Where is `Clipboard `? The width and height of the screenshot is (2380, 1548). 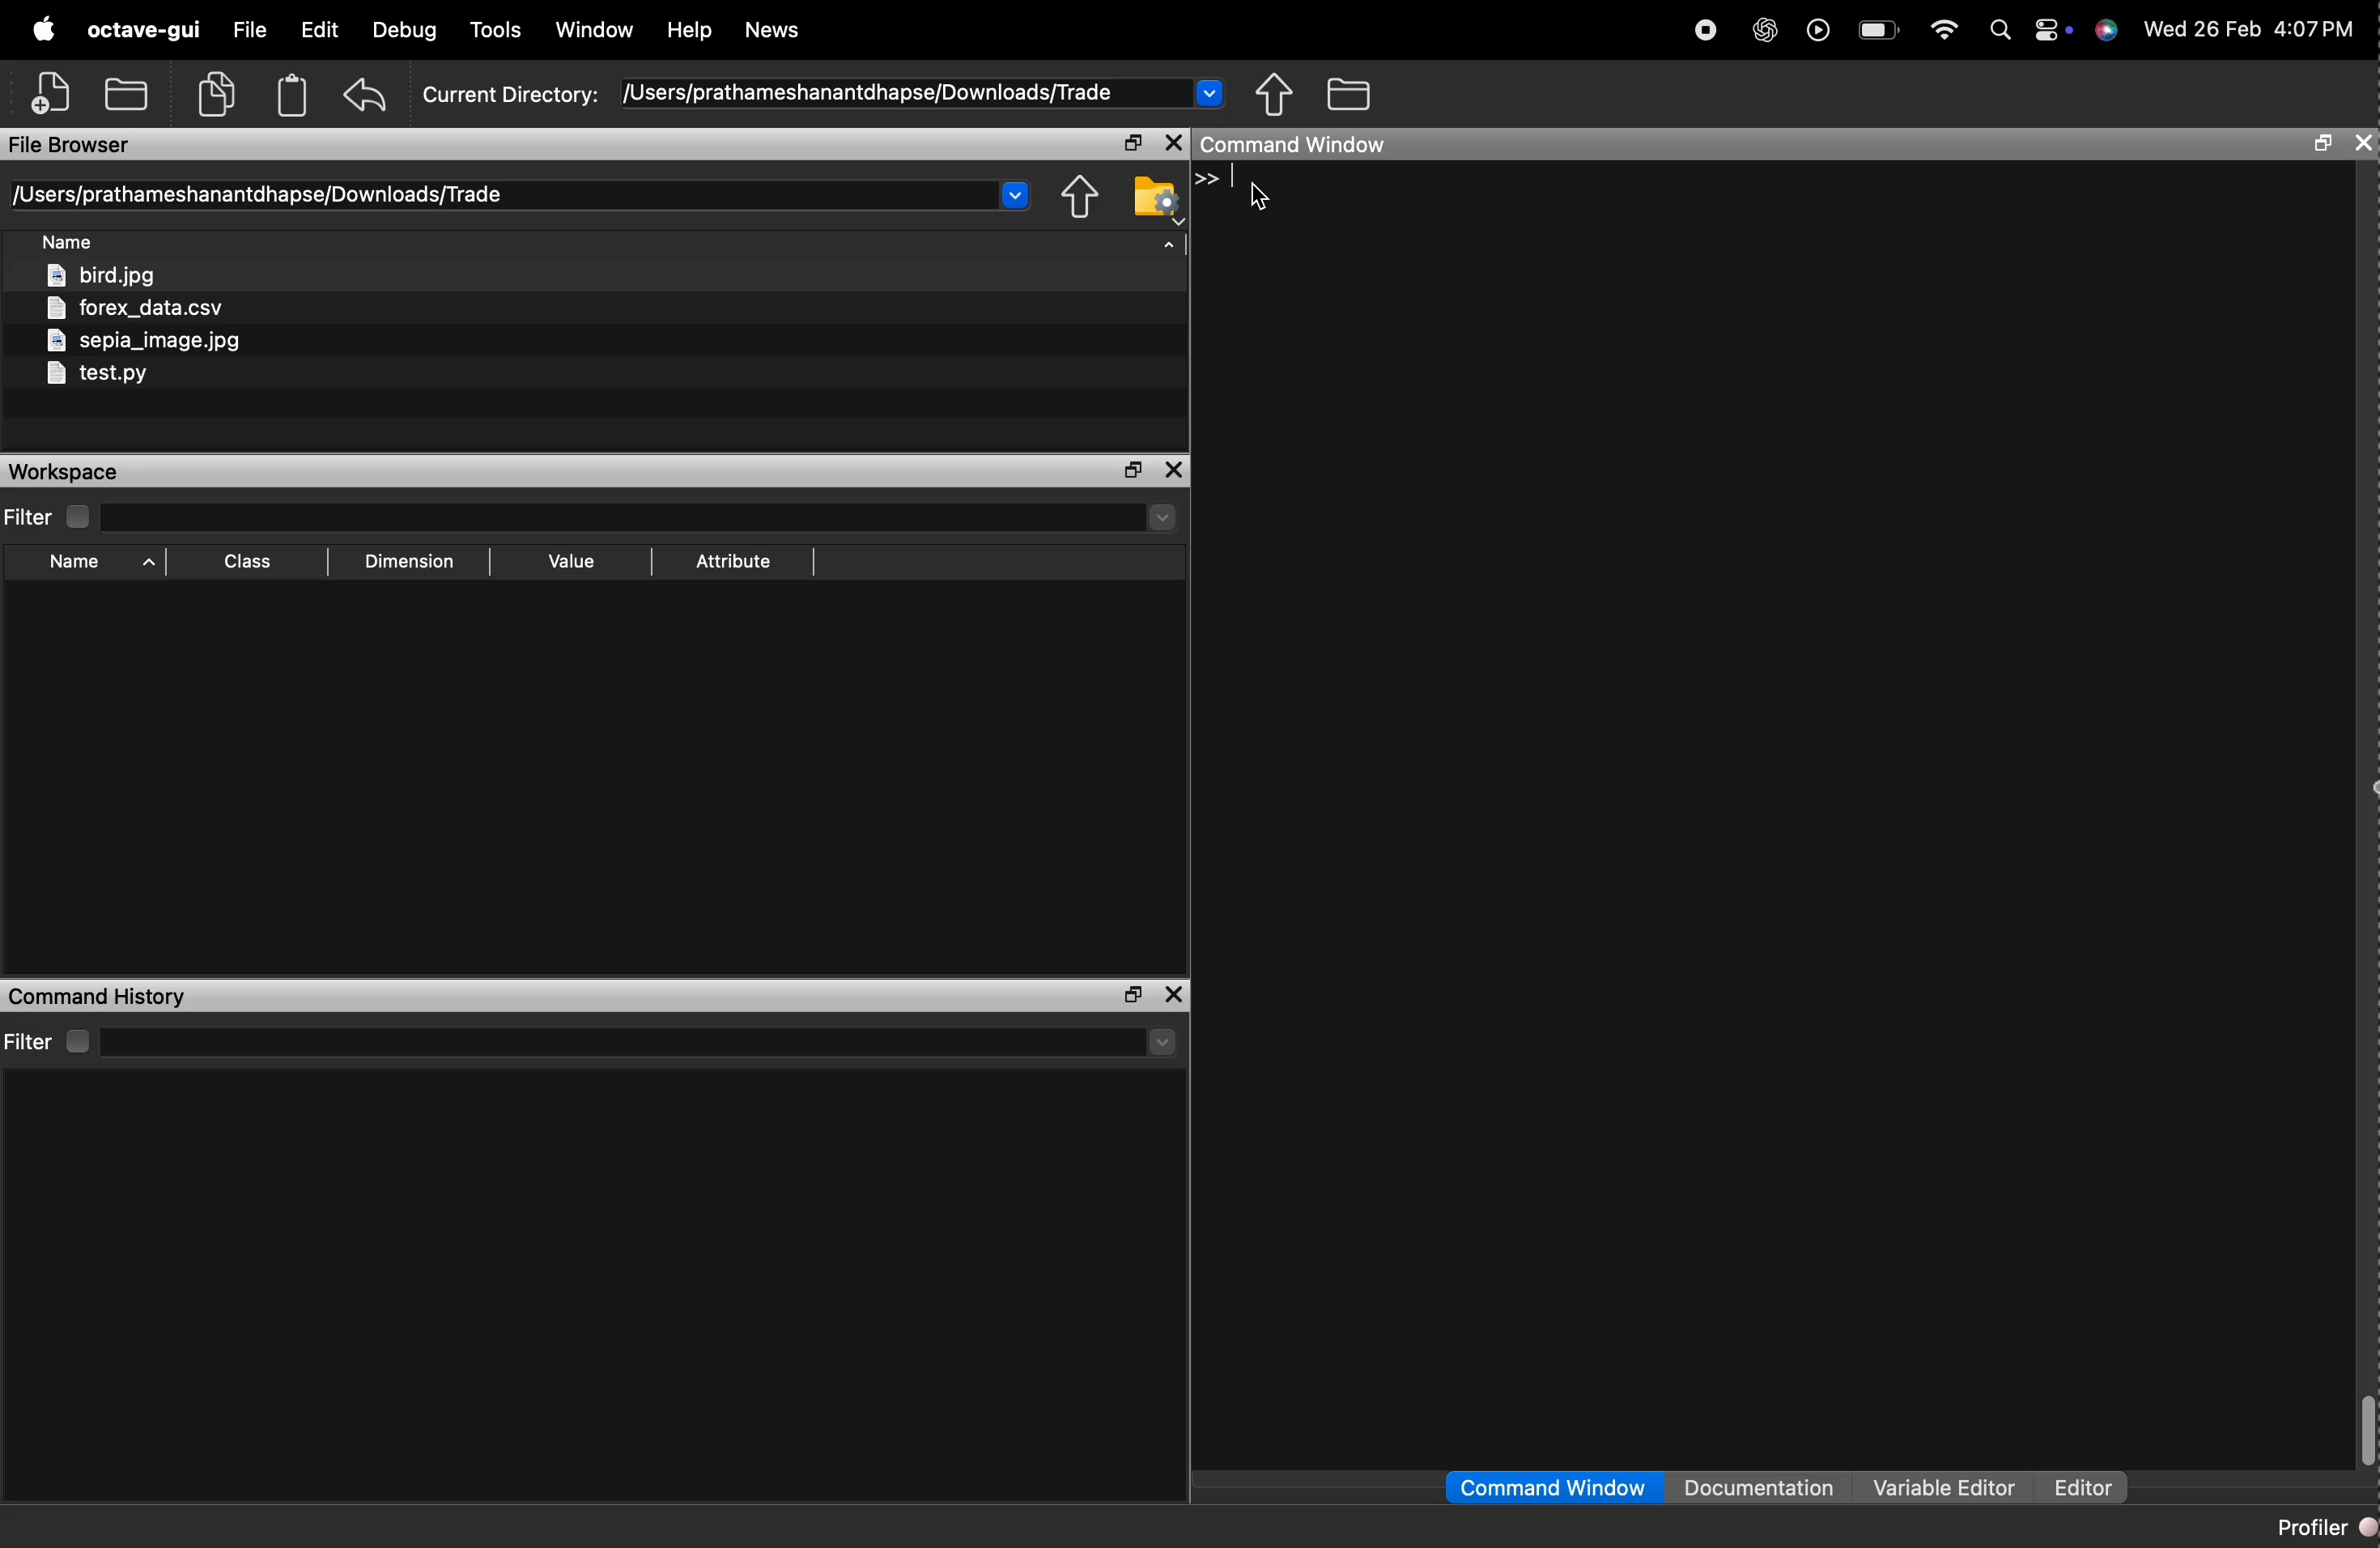 Clipboard  is located at coordinates (295, 96).